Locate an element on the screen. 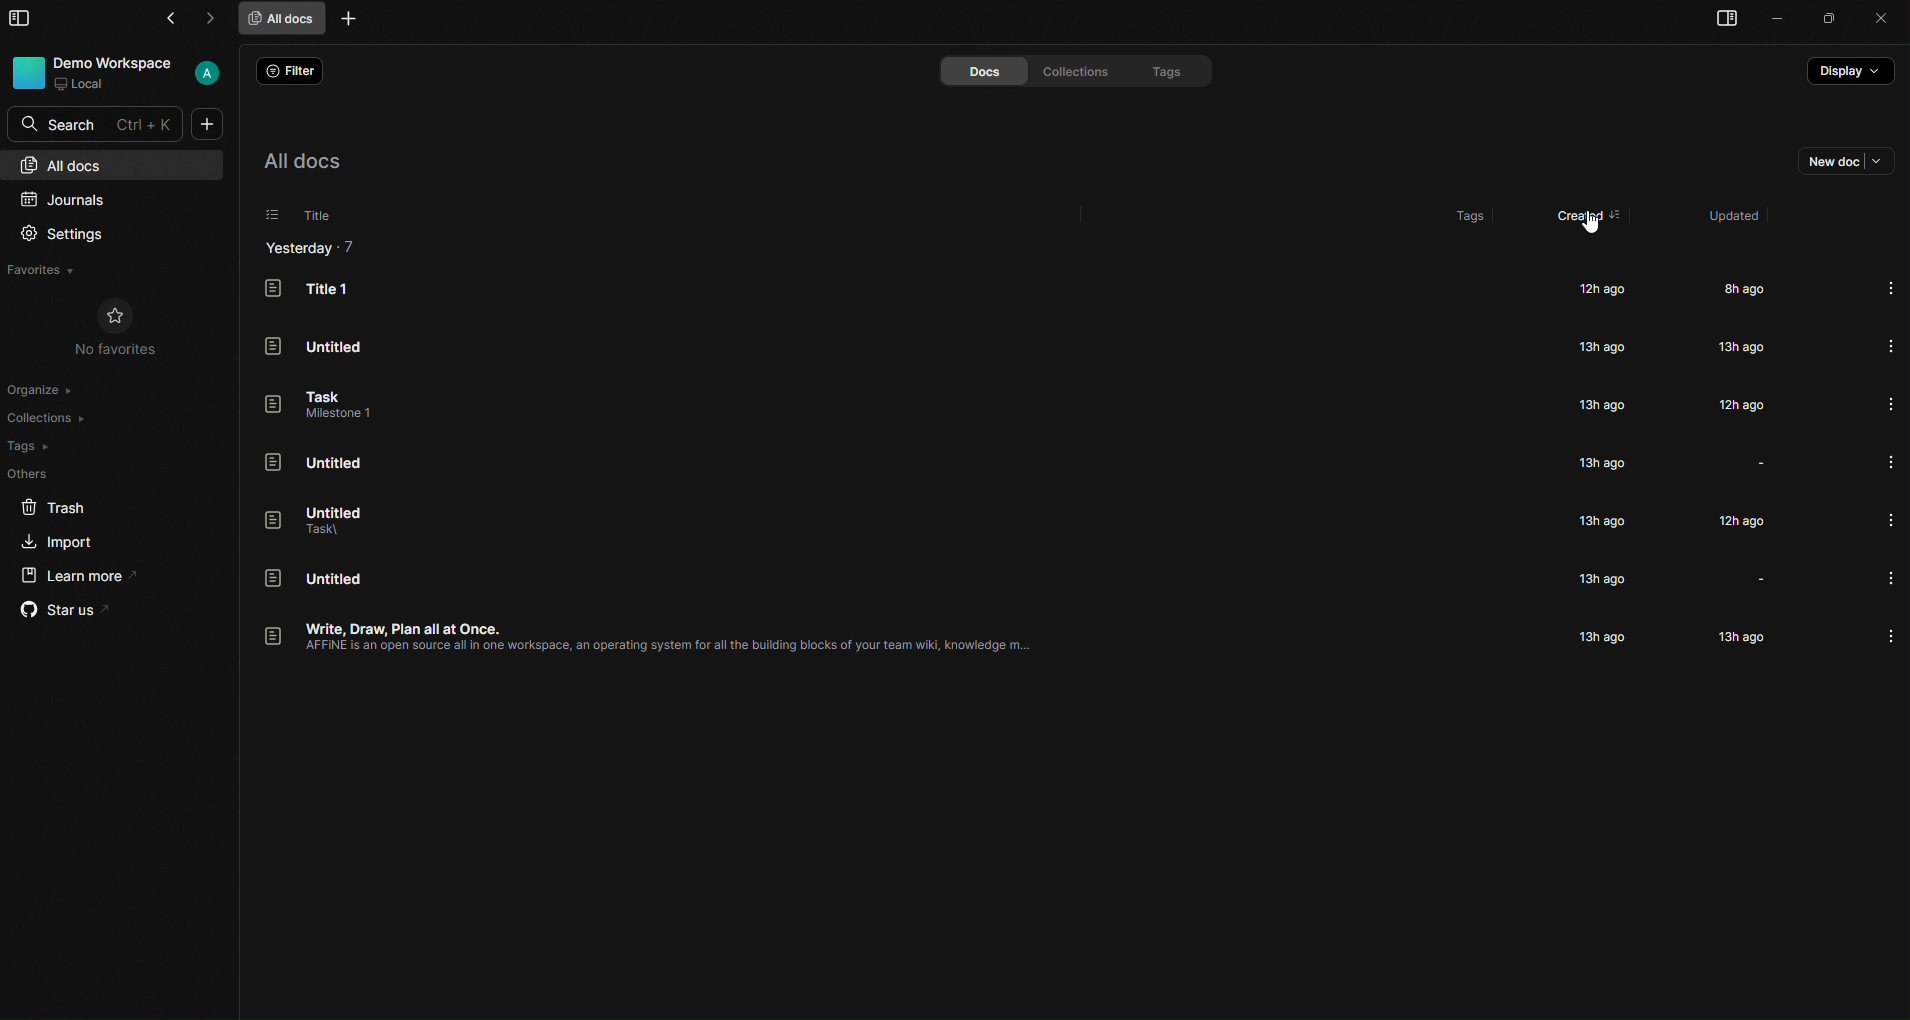  new doc is located at coordinates (209, 125).